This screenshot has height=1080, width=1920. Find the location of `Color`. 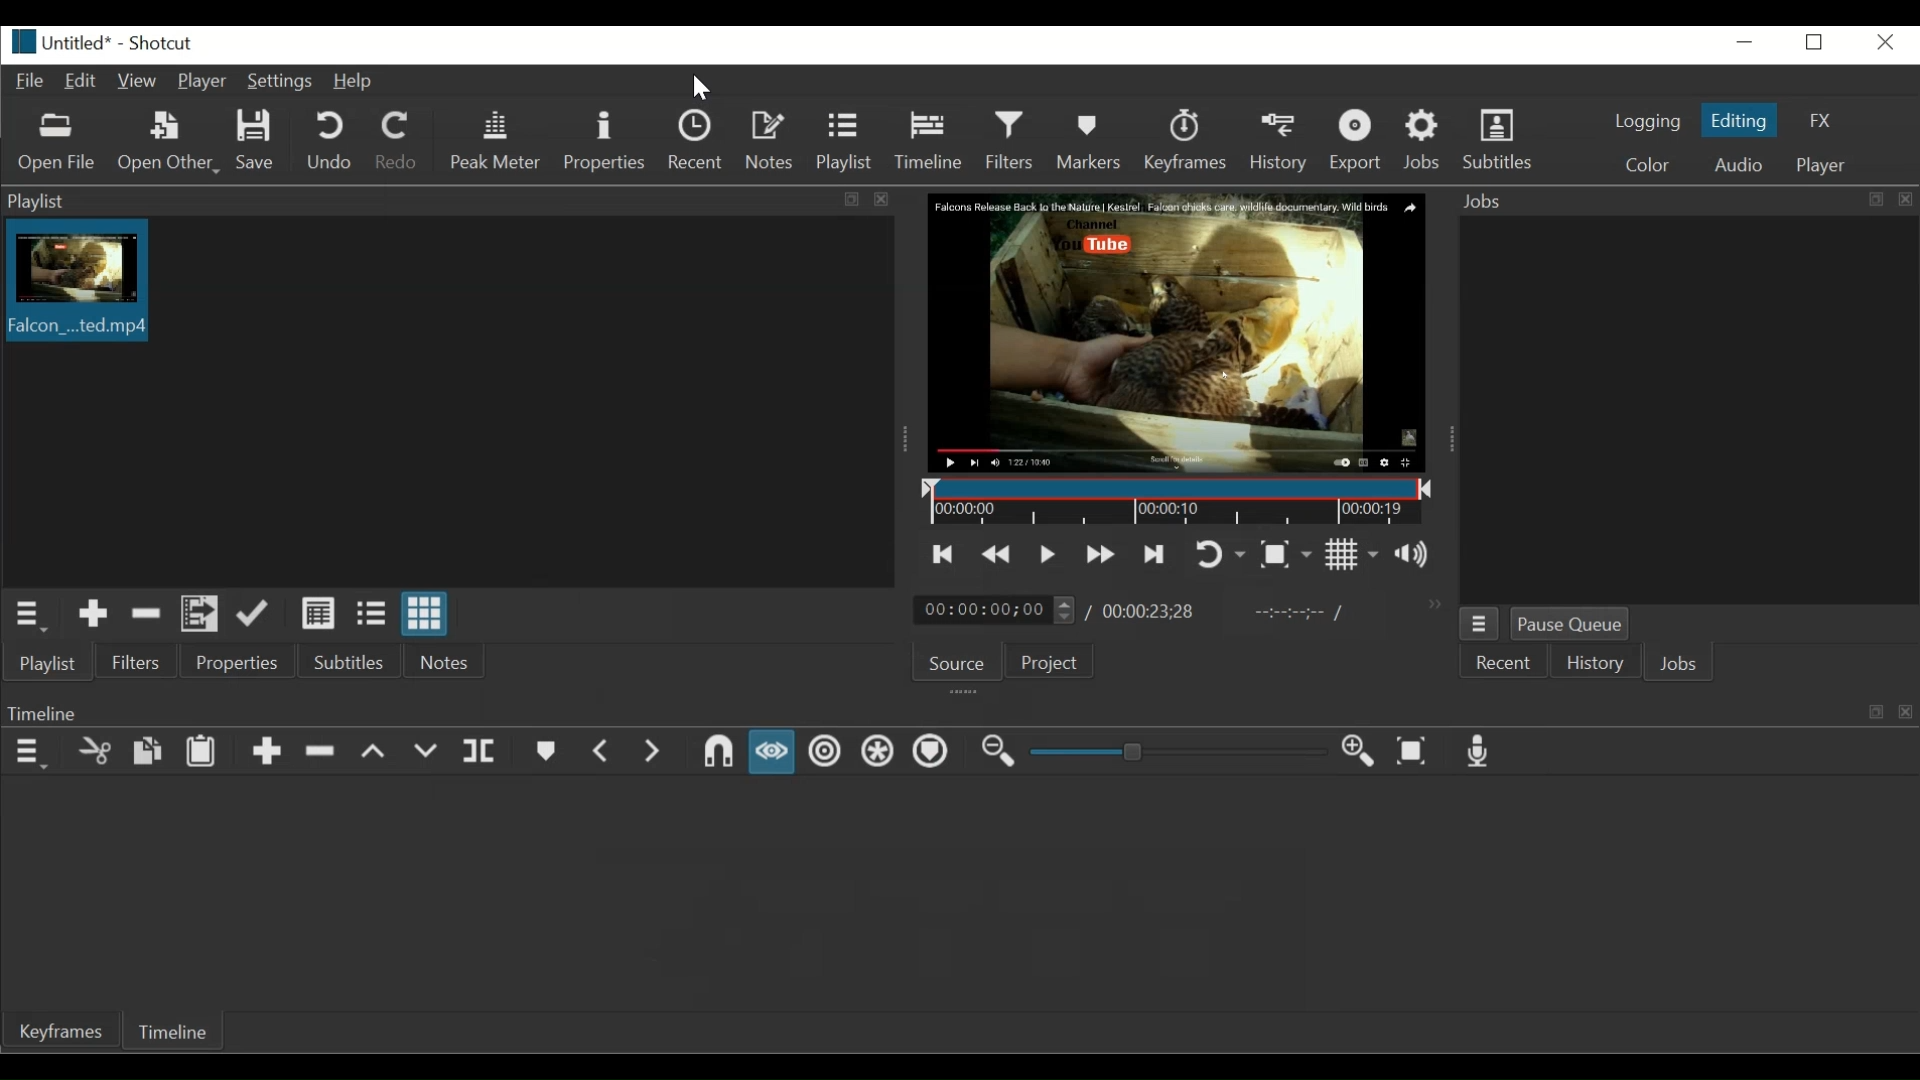

Color is located at coordinates (1647, 162).